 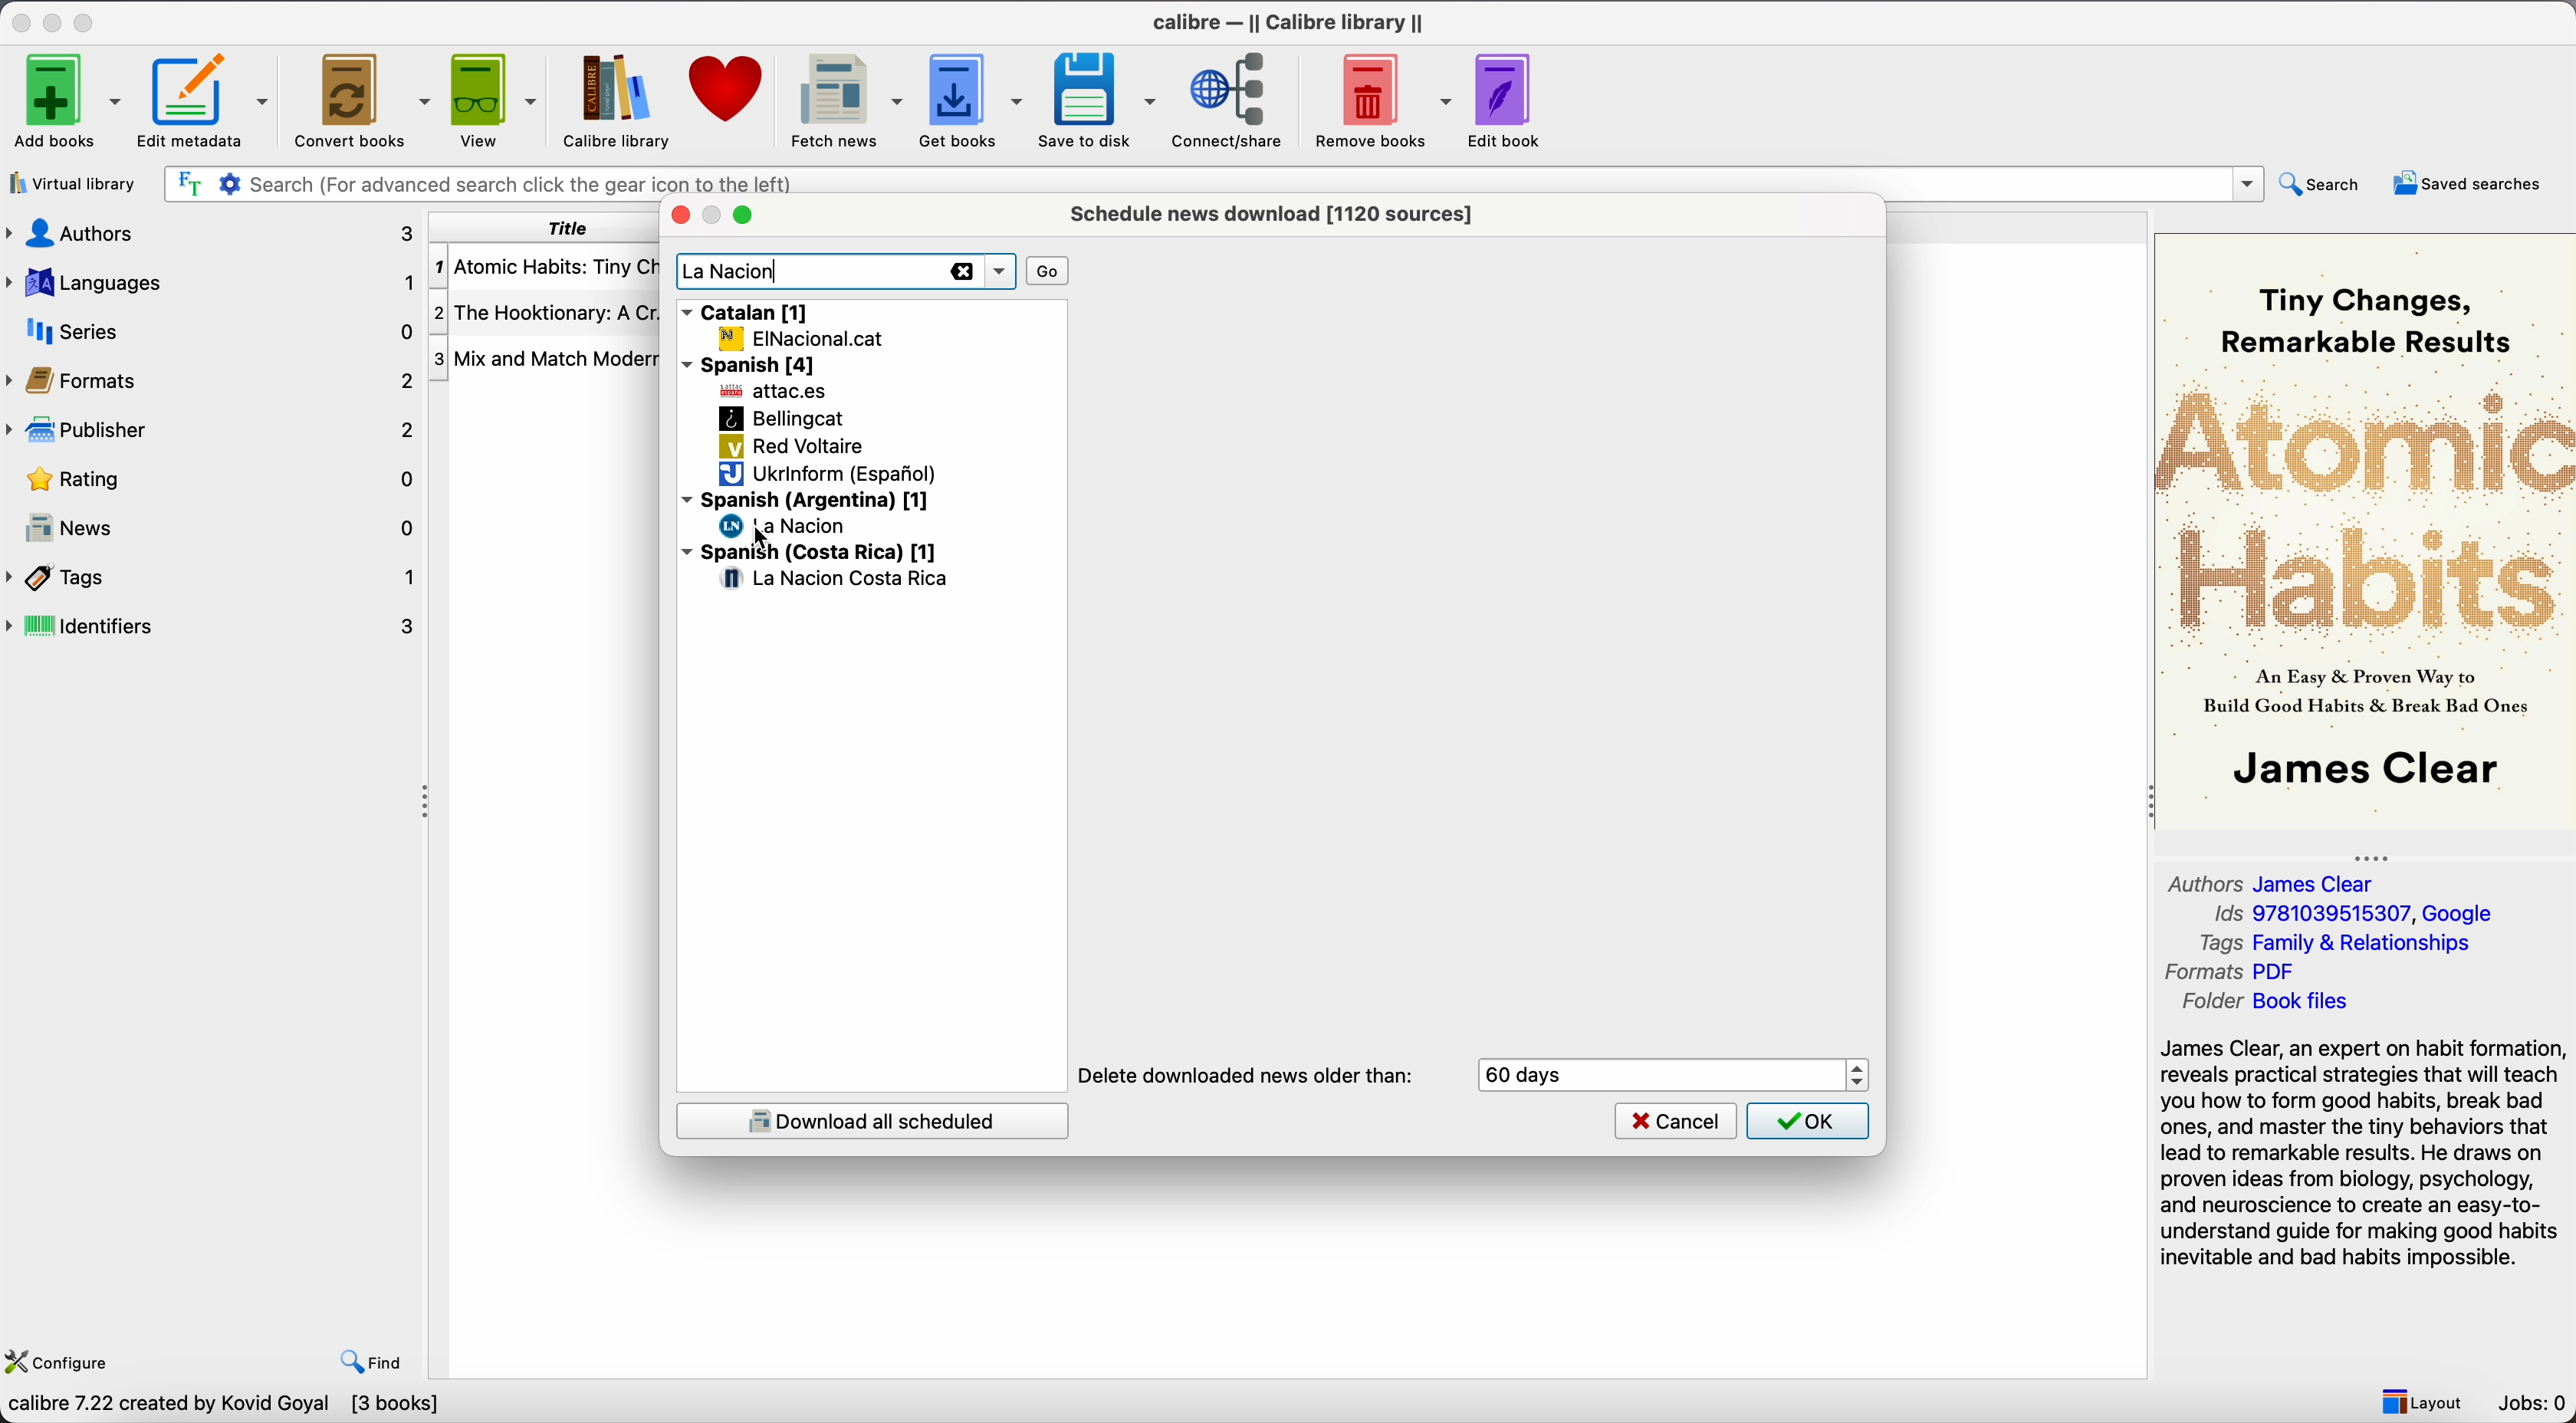 What do you see at coordinates (208, 430) in the screenshot?
I see `publisher` at bounding box center [208, 430].